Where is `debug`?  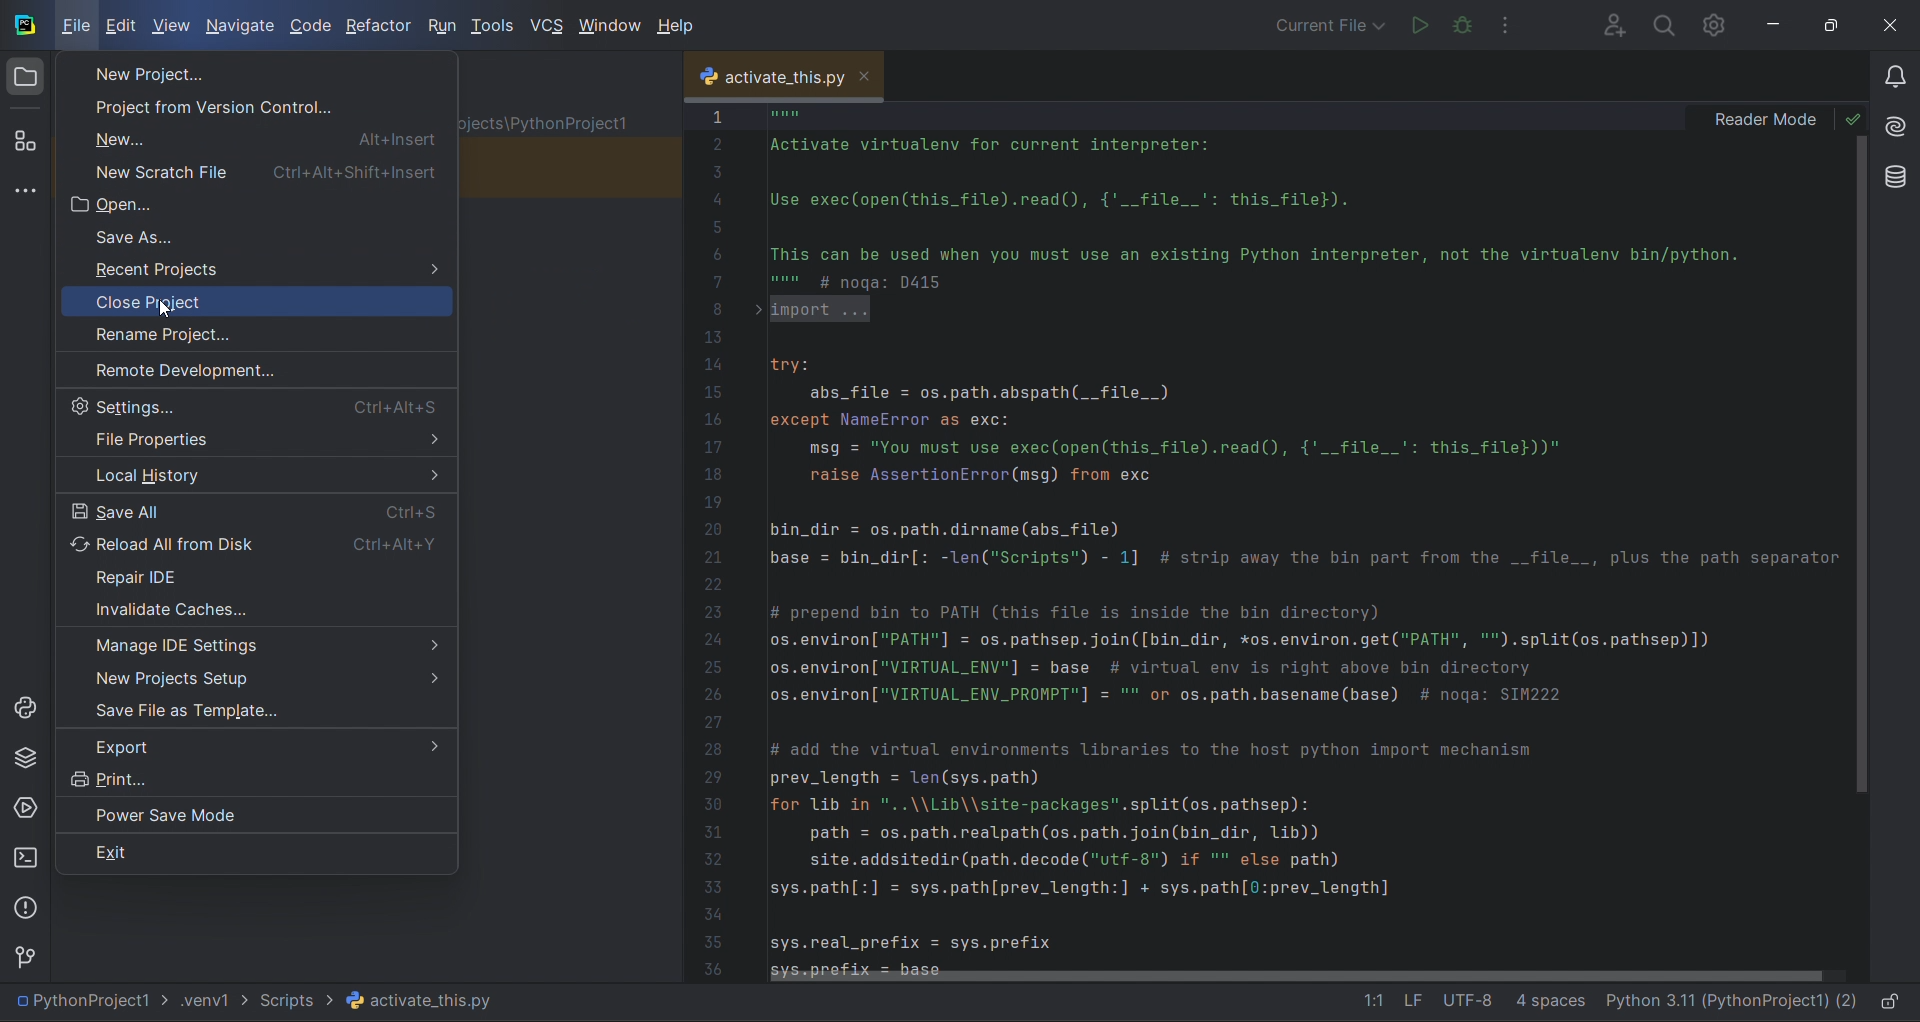 debug is located at coordinates (1460, 24).